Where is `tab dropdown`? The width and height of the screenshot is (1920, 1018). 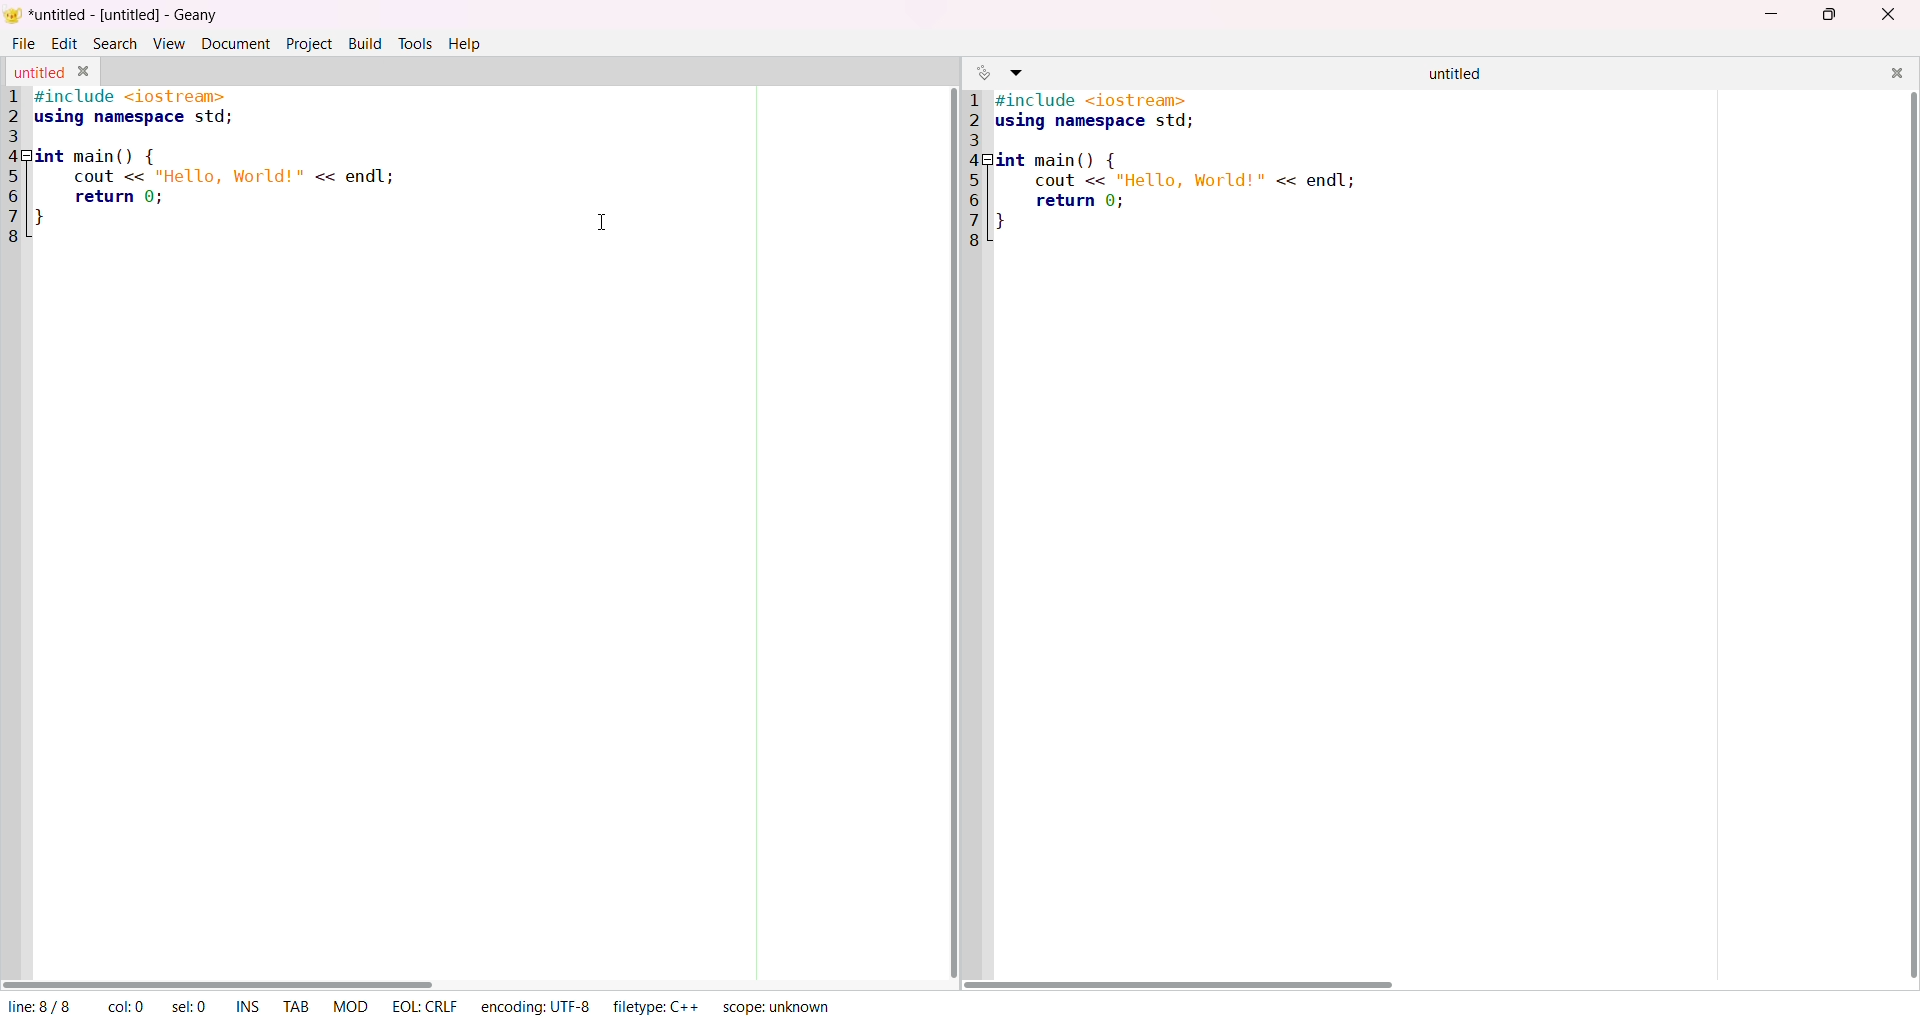 tab dropdown is located at coordinates (1022, 72).